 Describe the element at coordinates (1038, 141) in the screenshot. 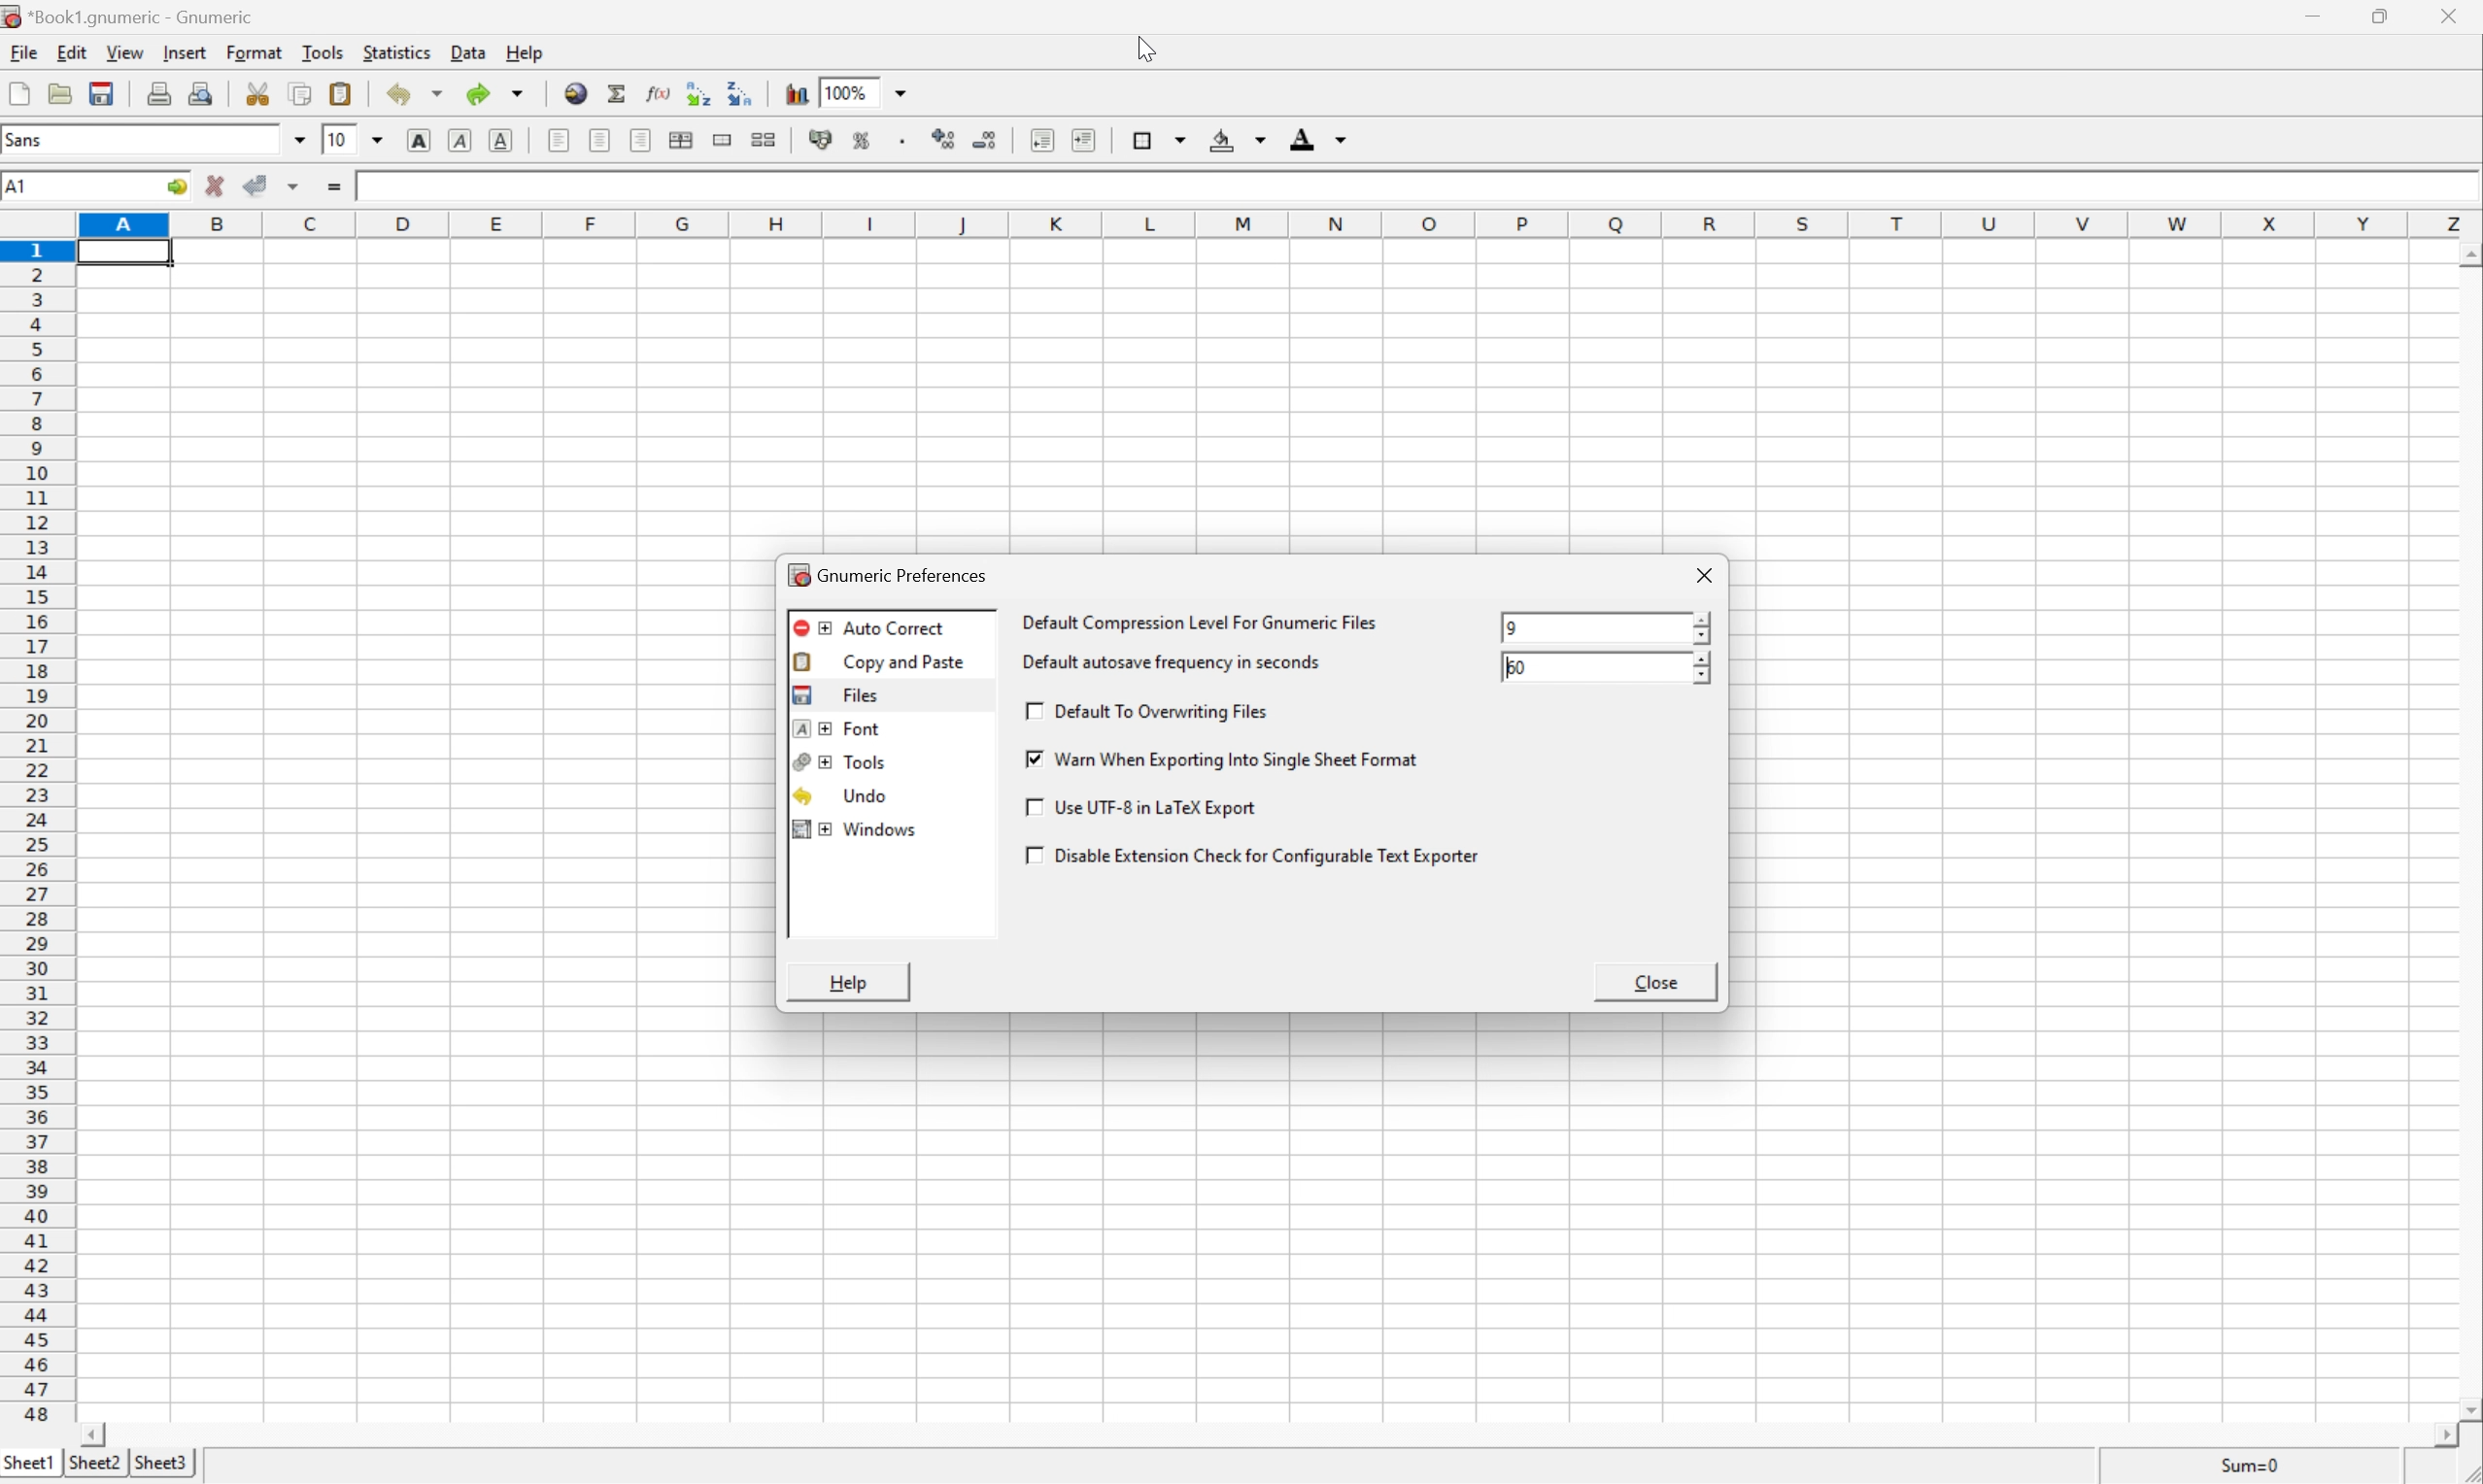

I see `decrease indent` at that location.